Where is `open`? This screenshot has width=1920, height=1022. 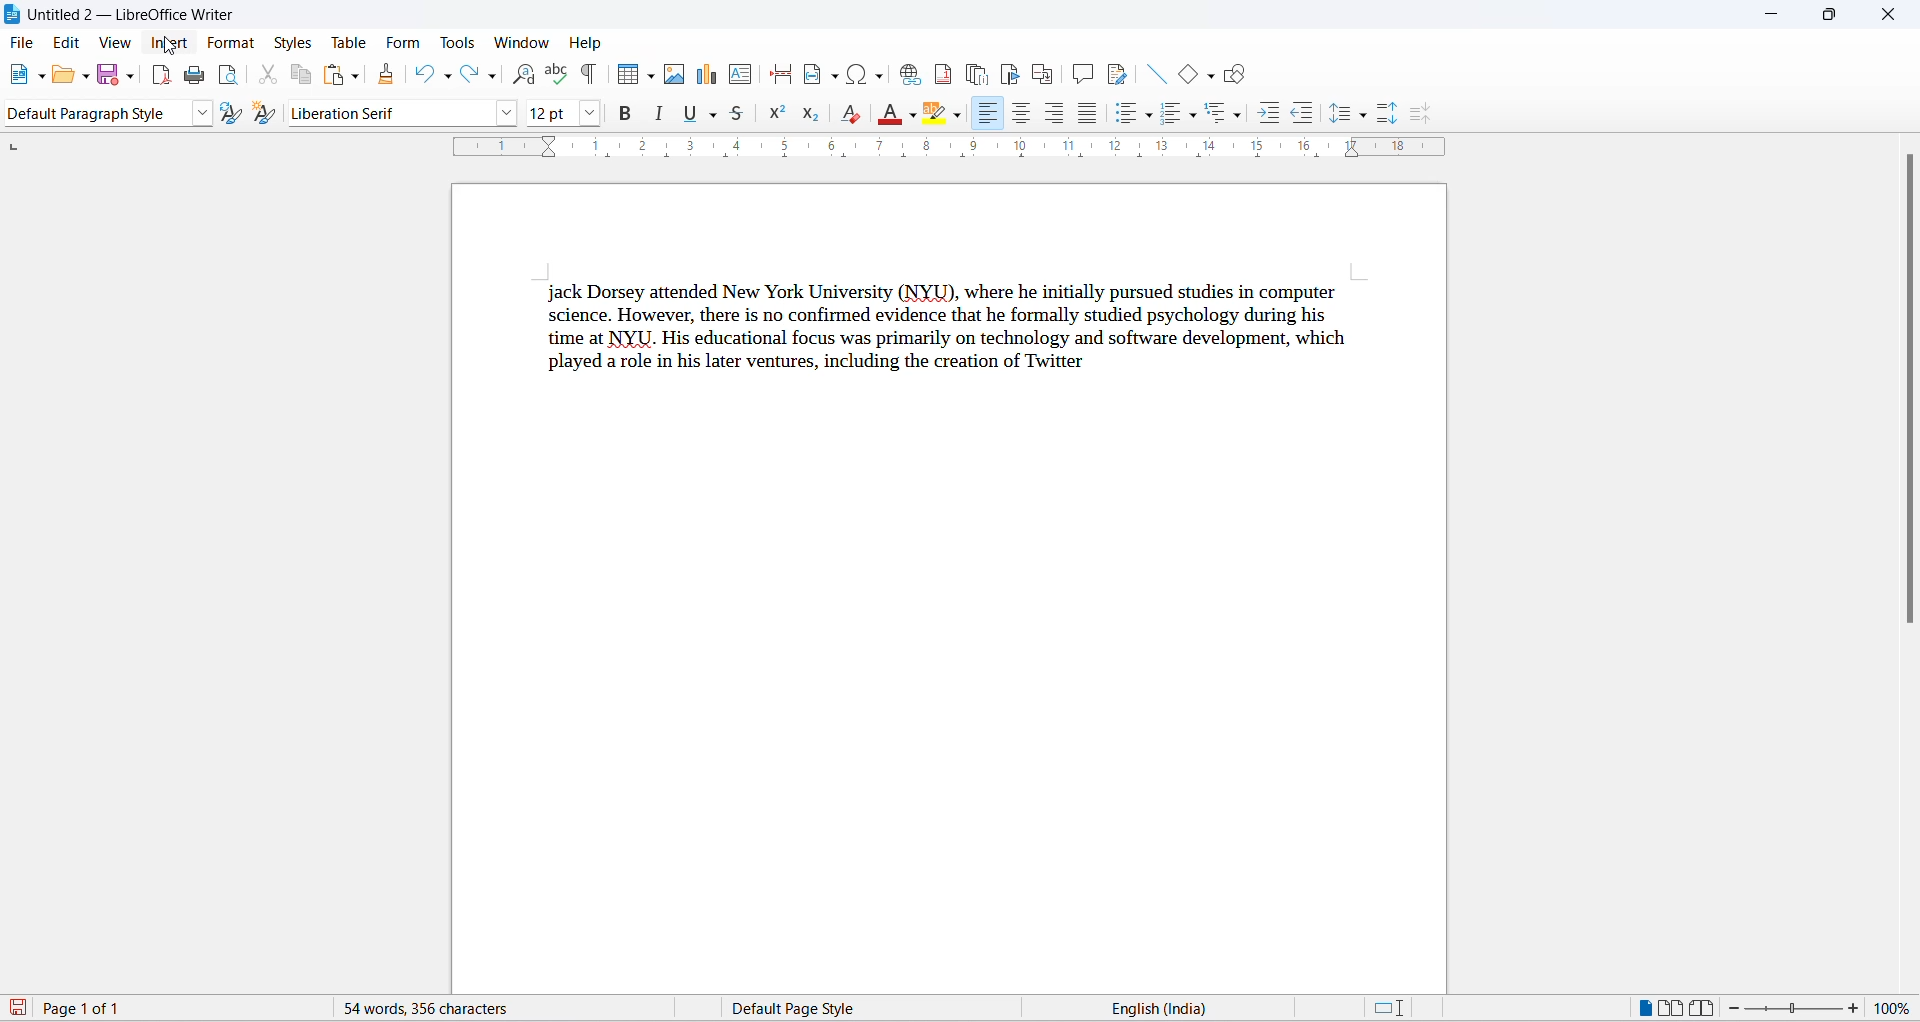
open is located at coordinates (69, 76).